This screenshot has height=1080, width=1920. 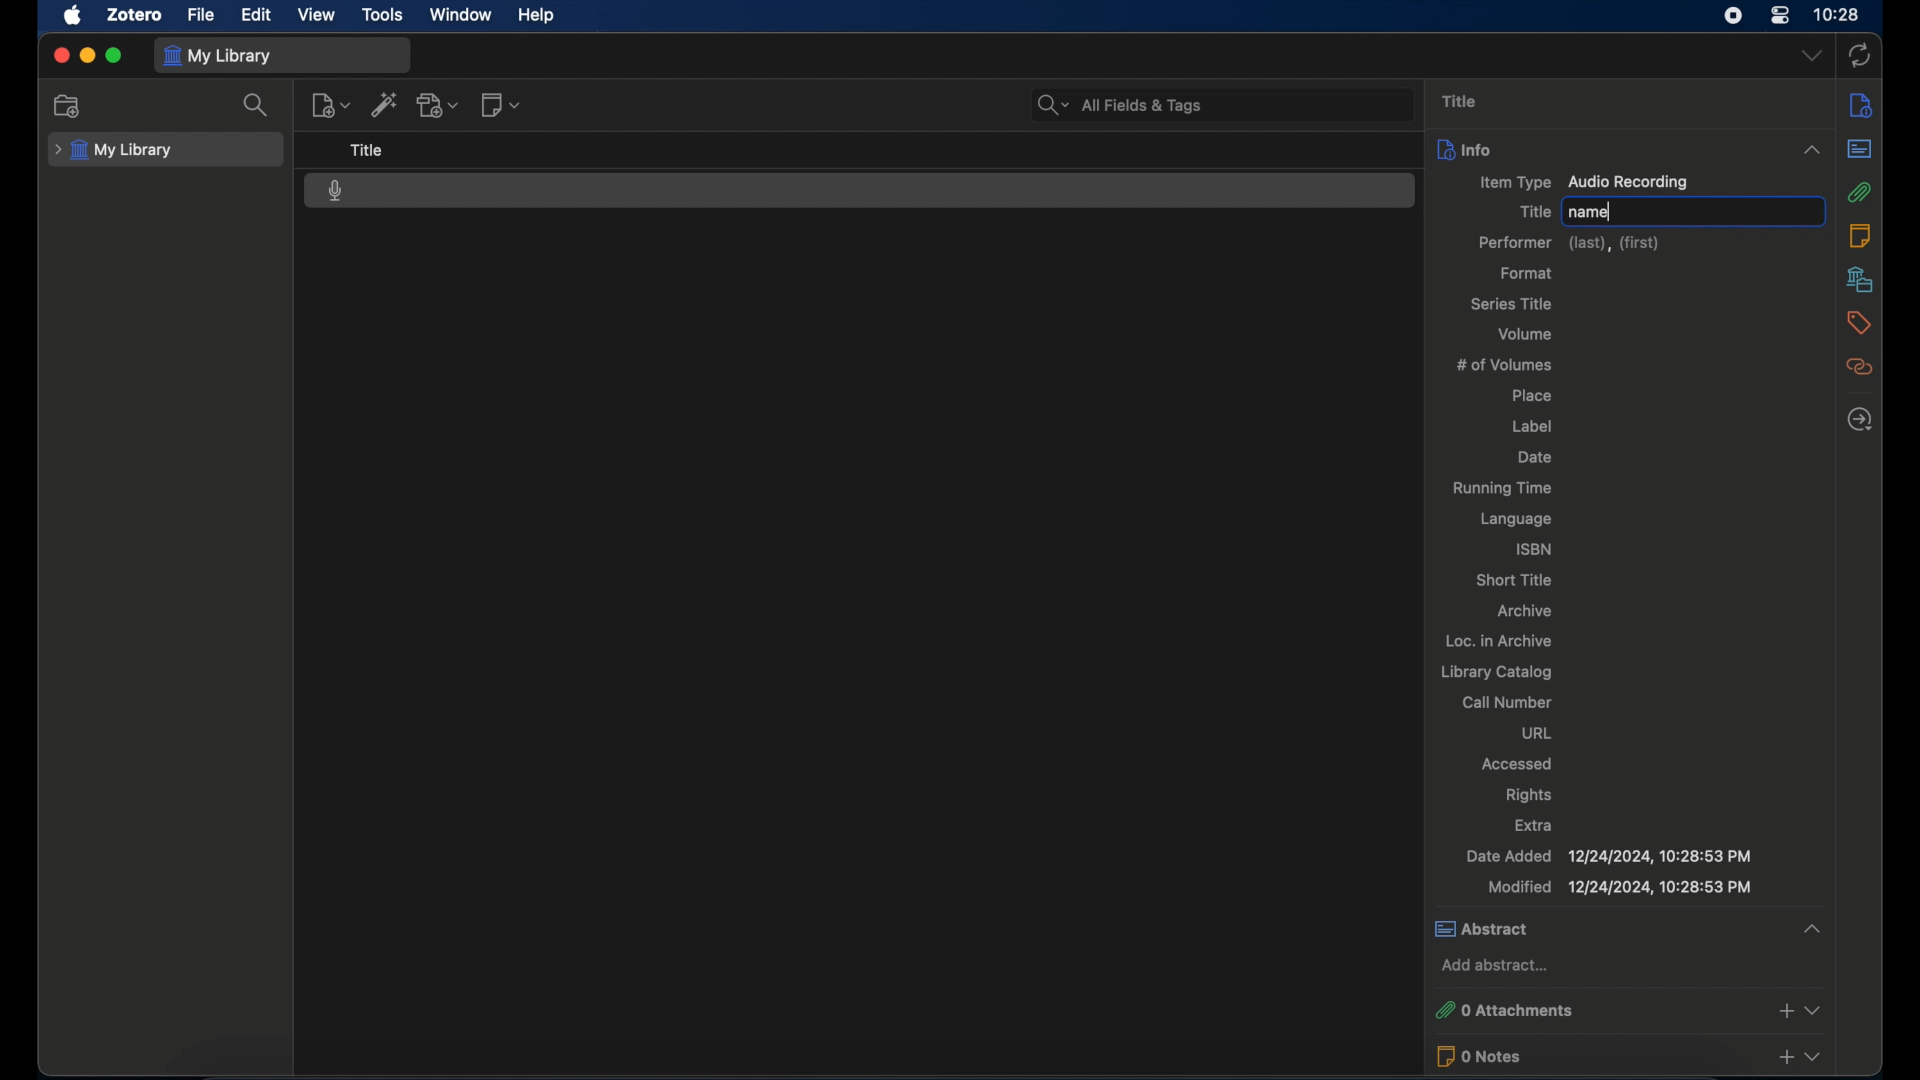 I want to click on new item, so click(x=330, y=105).